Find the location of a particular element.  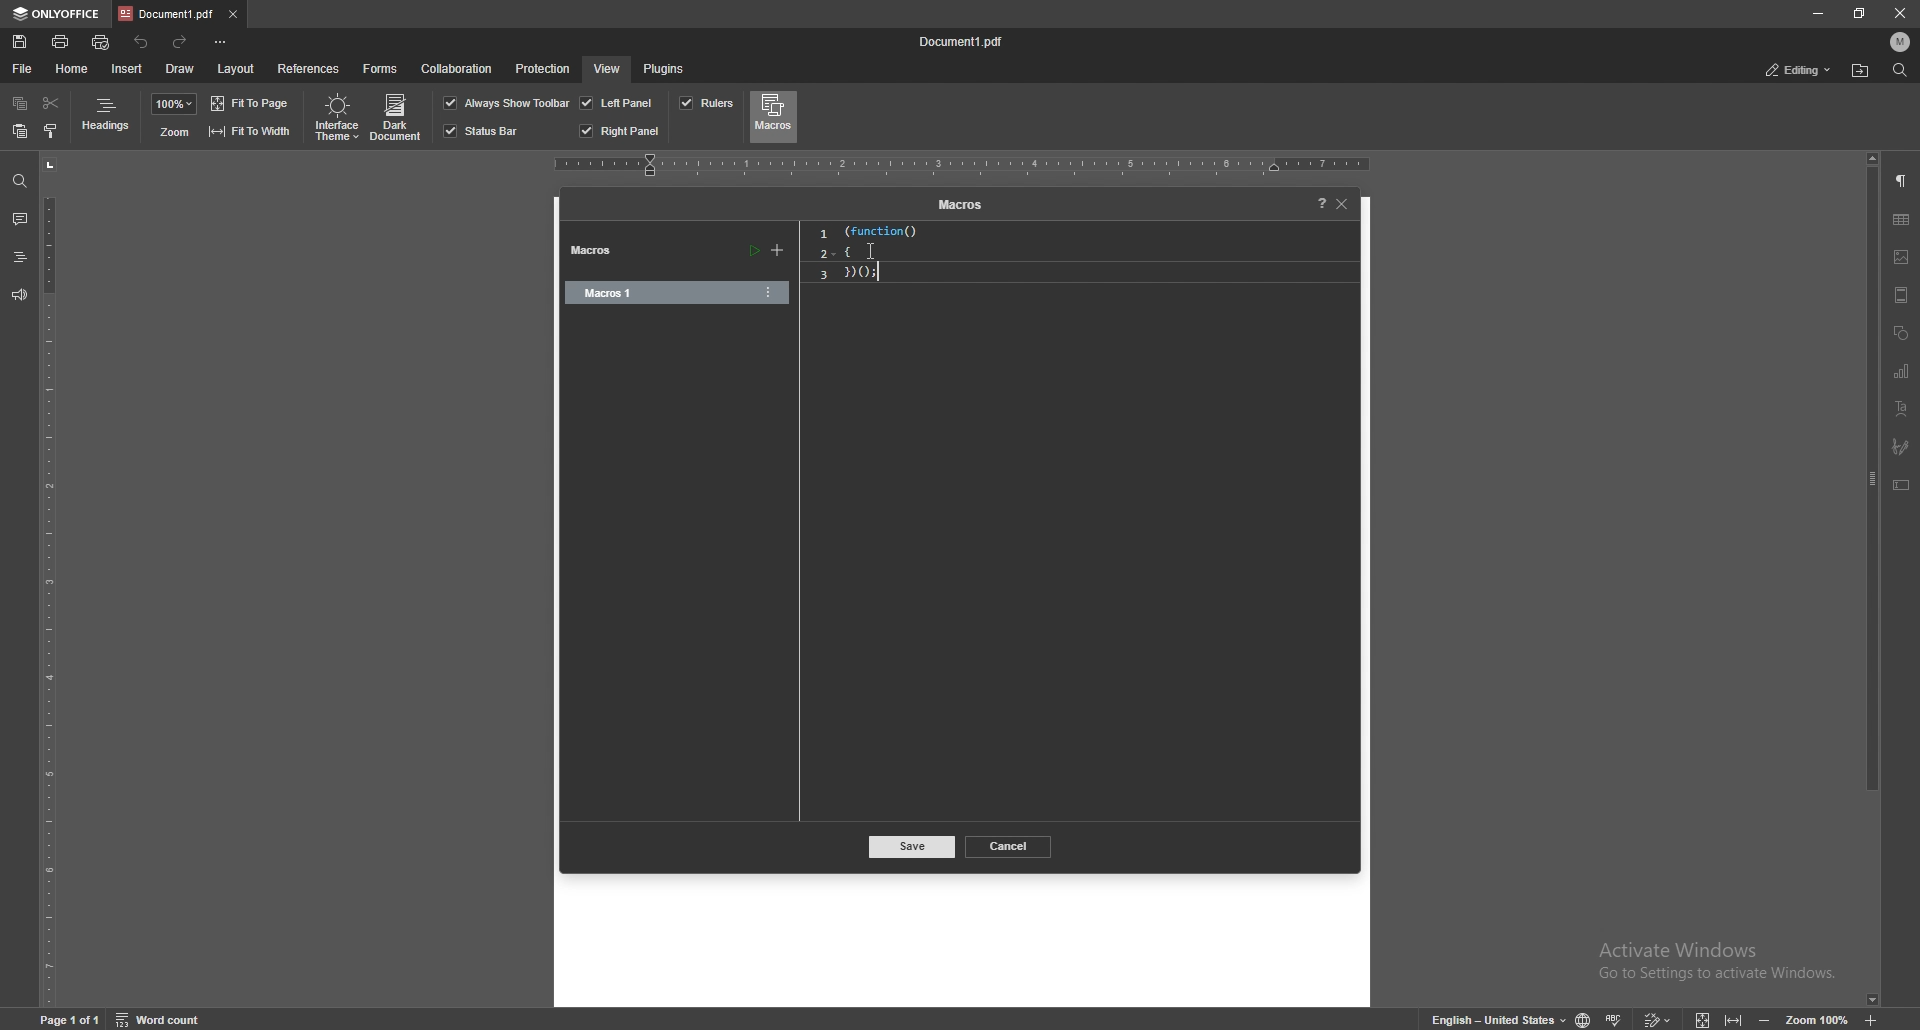

spell check is located at coordinates (1618, 1016).